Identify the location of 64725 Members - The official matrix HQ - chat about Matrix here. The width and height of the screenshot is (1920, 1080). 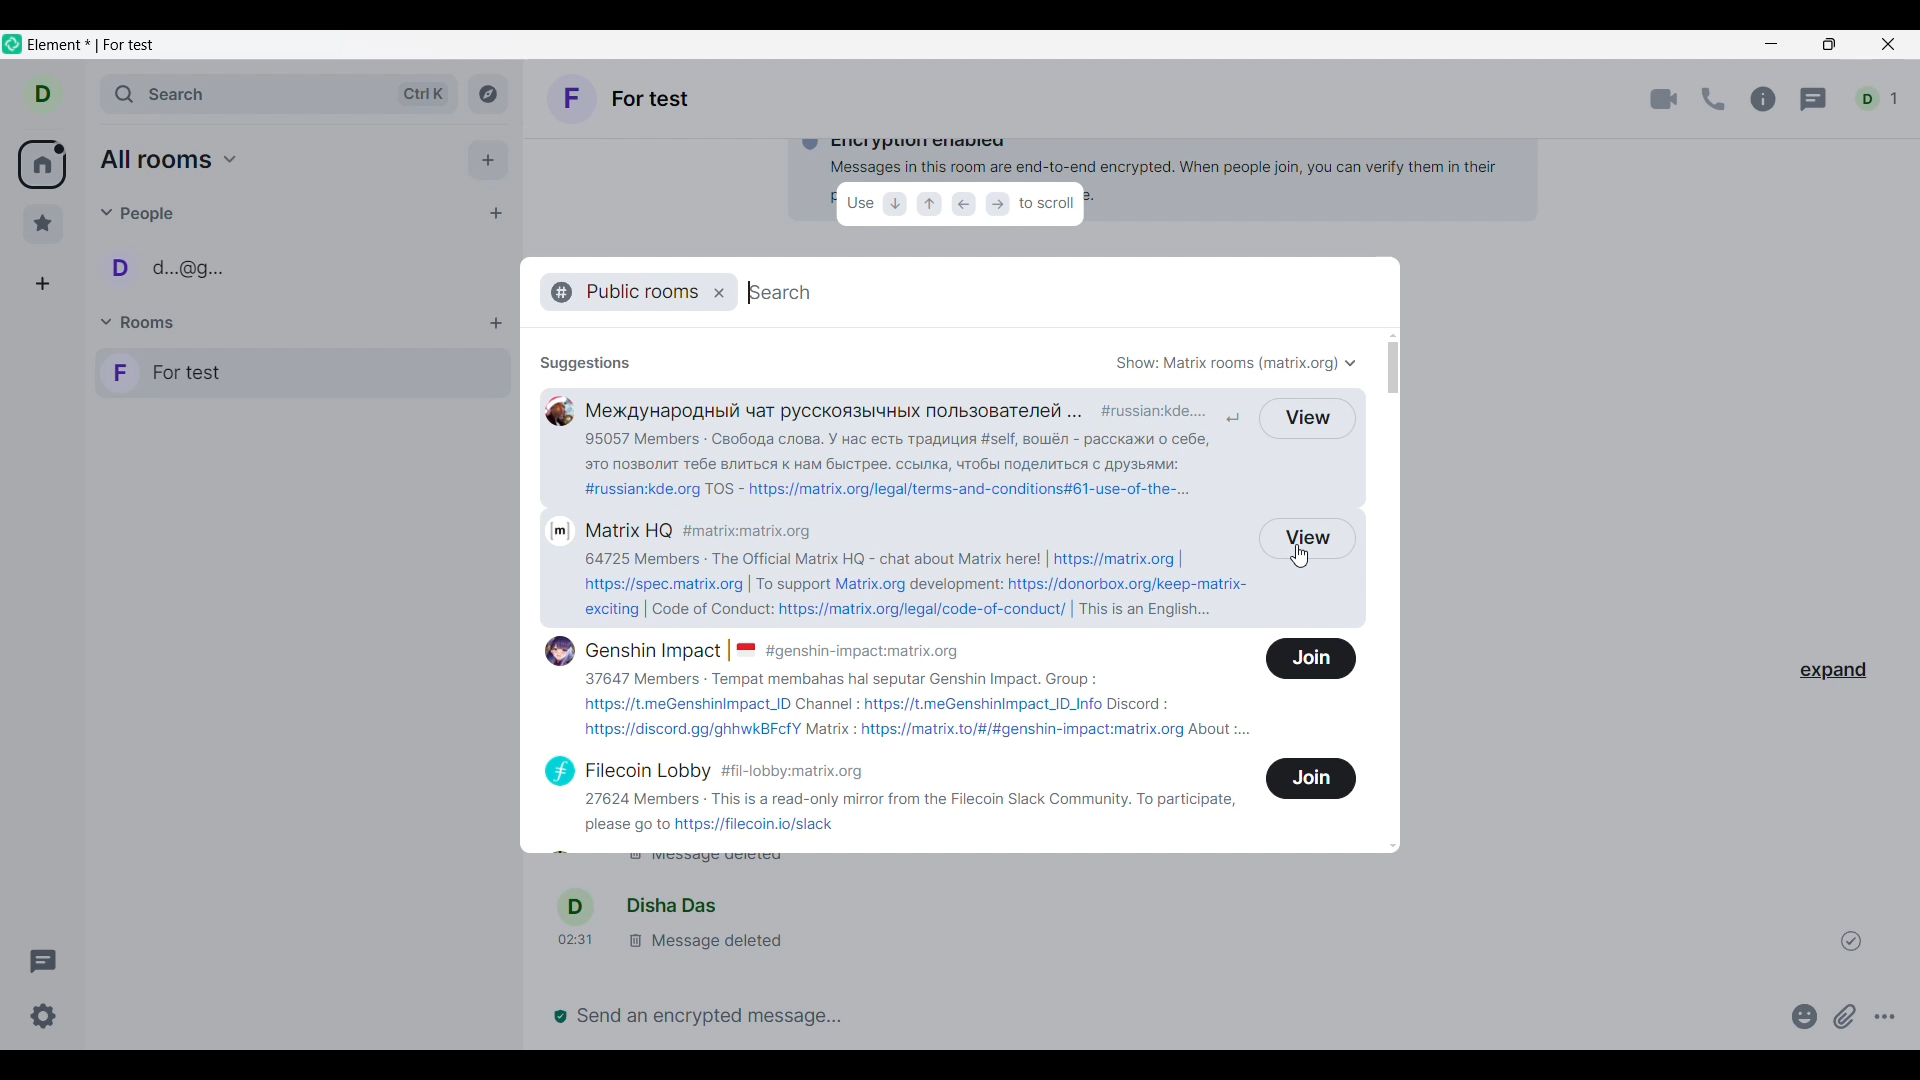
(808, 558).